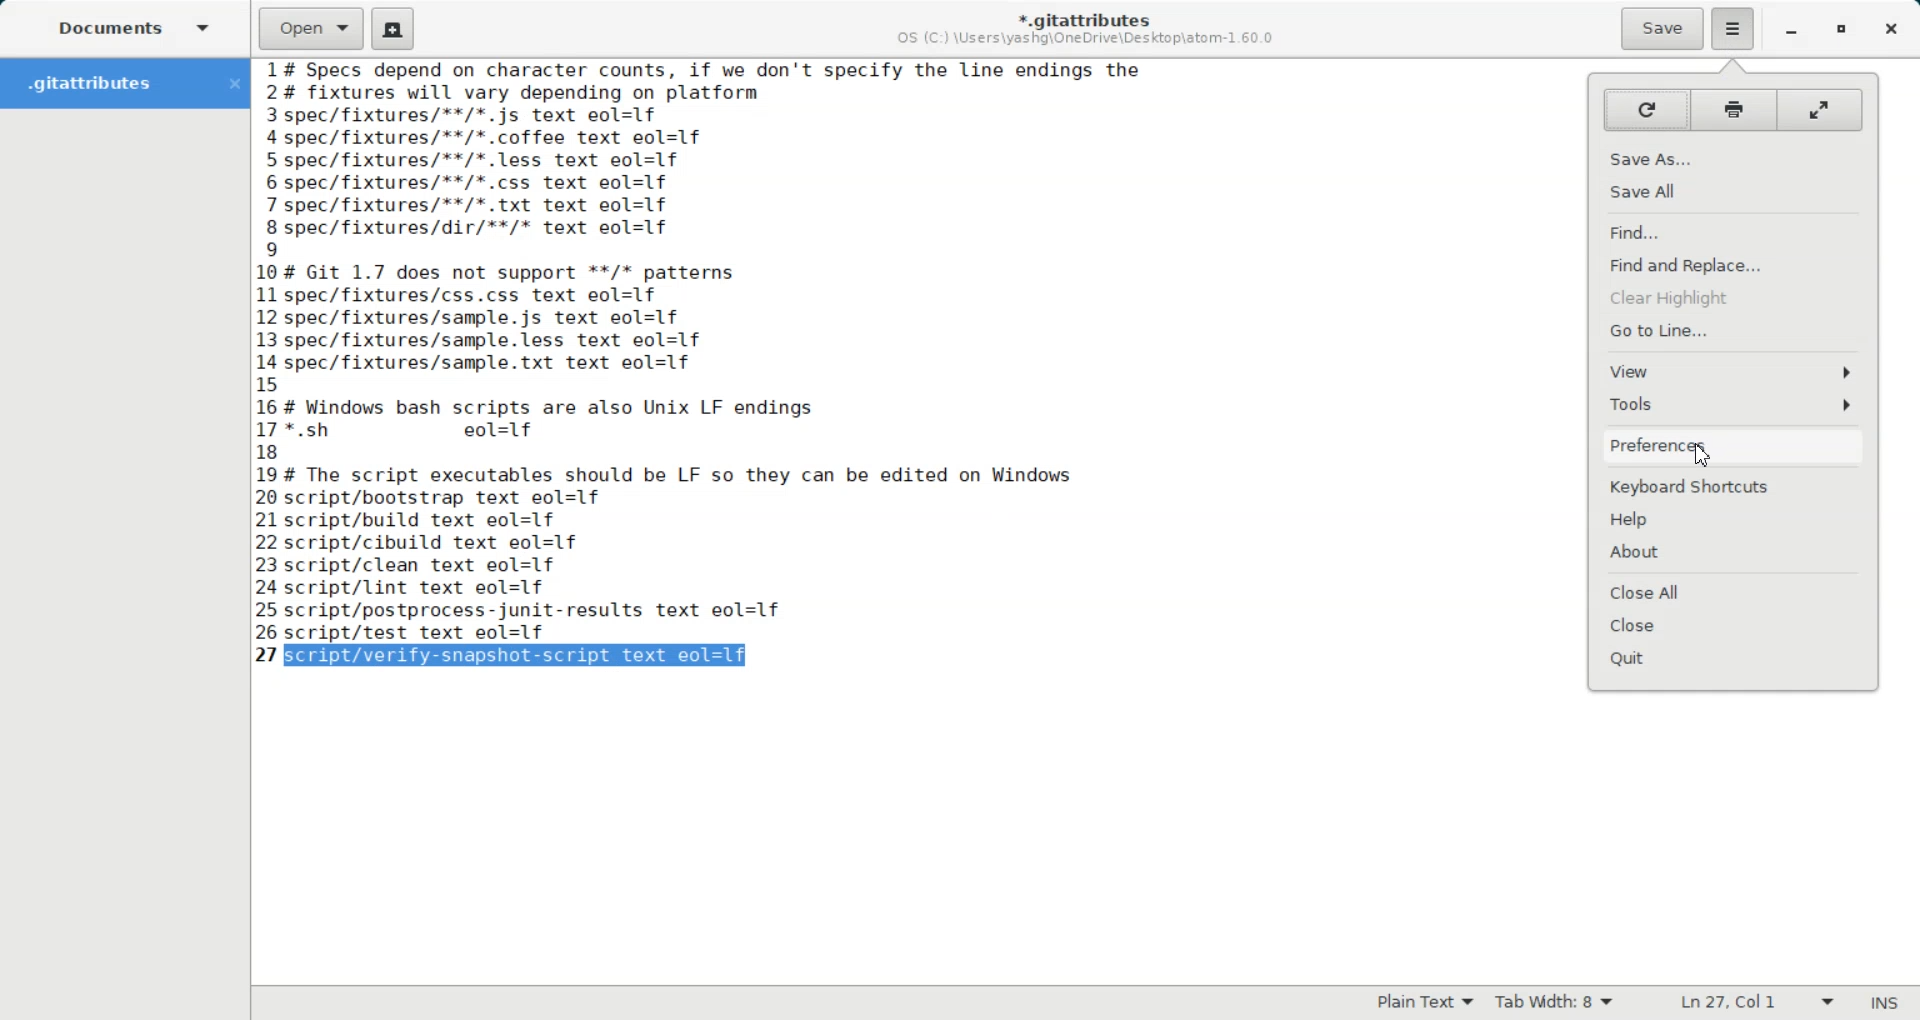  What do you see at coordinates (1884, 1002) in the screenshot?
I see `INS` at bounding box center [1884, 1002].